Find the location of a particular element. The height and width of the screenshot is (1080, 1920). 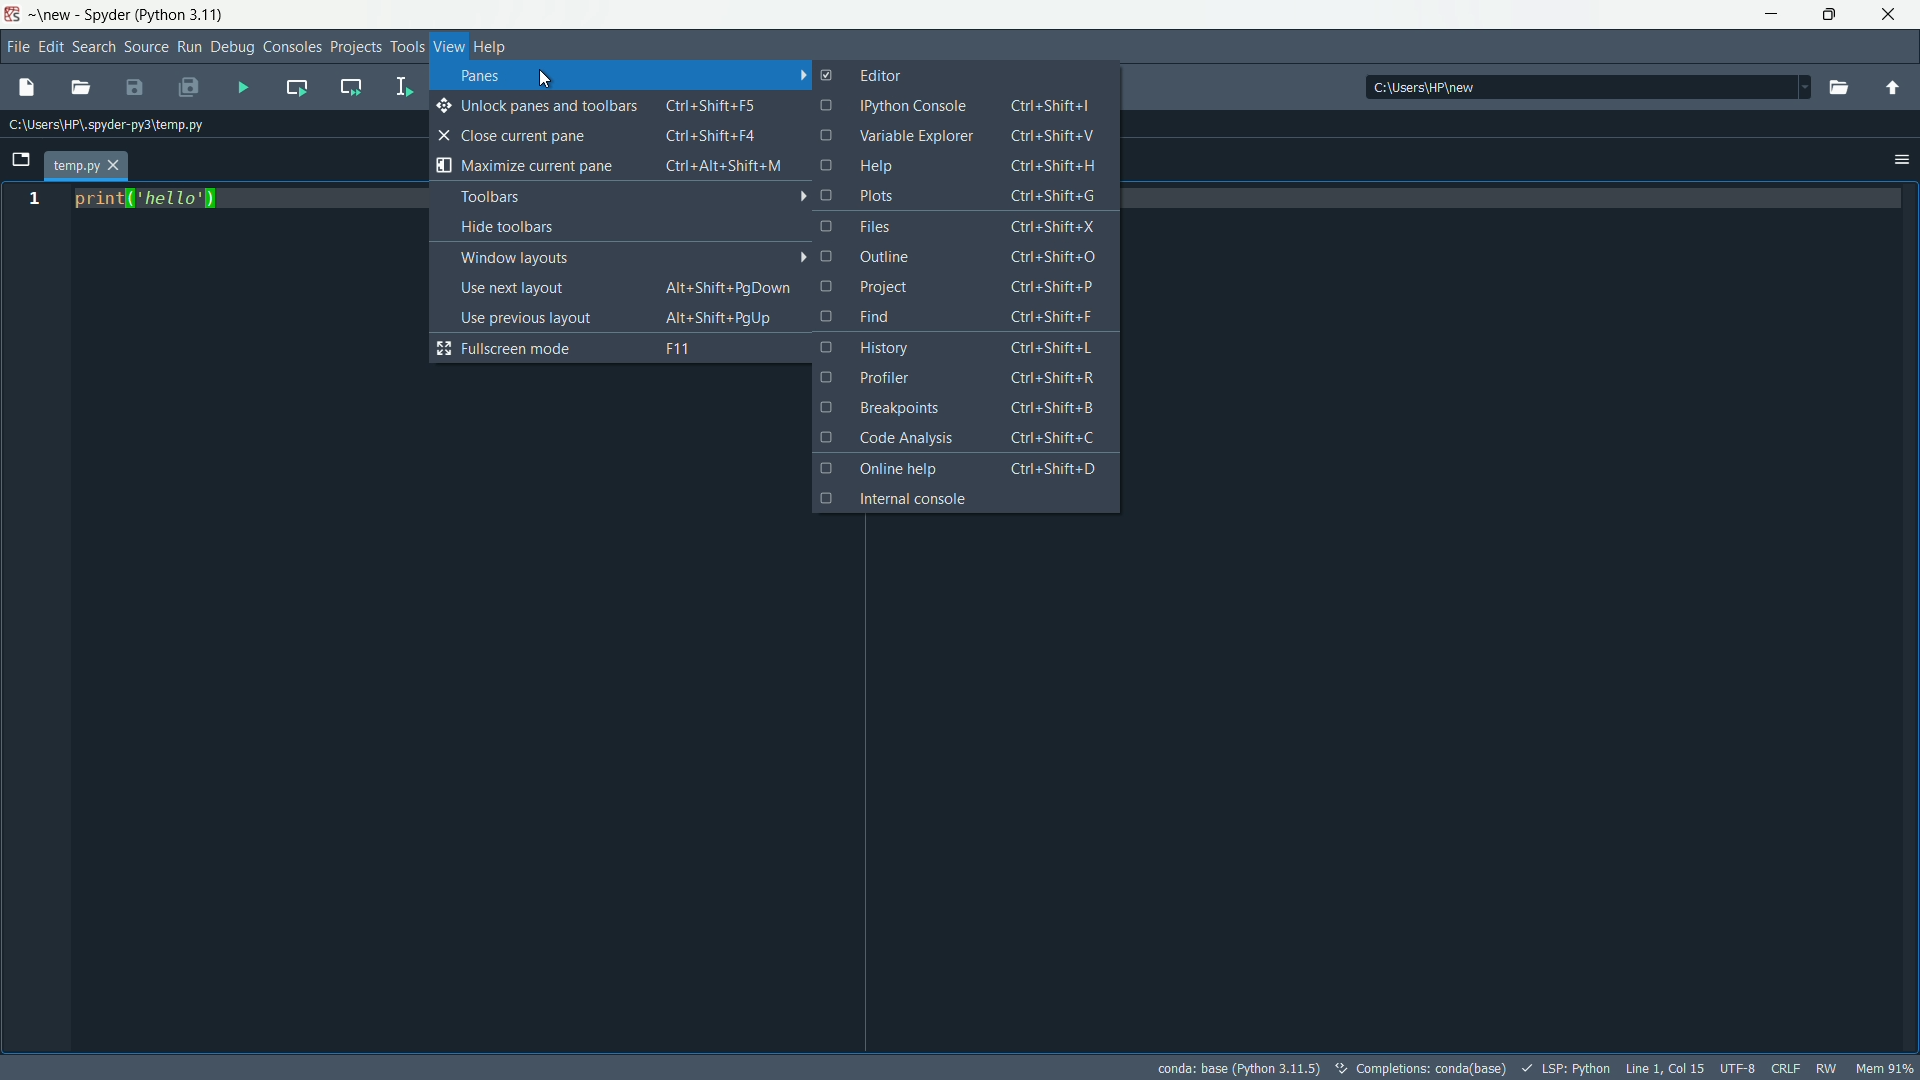

tools menu is located at coordinates (406, 46).